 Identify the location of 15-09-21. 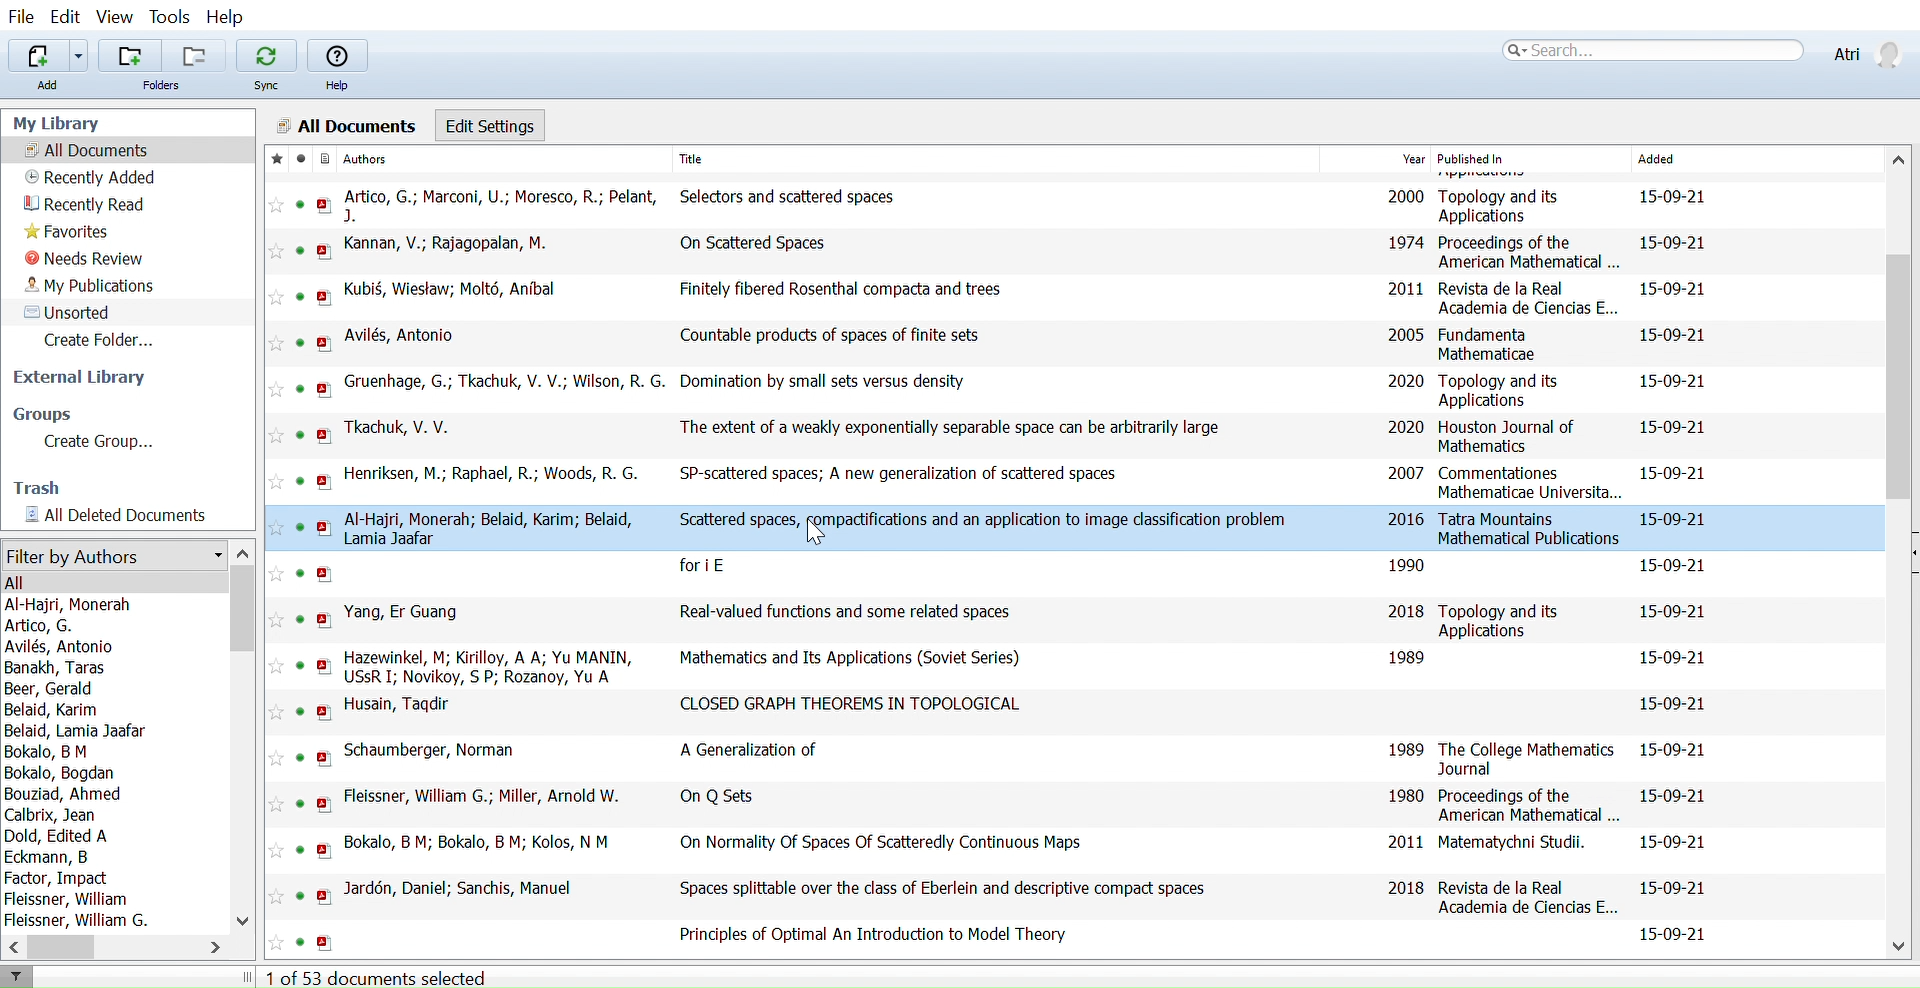
(1672, 292).